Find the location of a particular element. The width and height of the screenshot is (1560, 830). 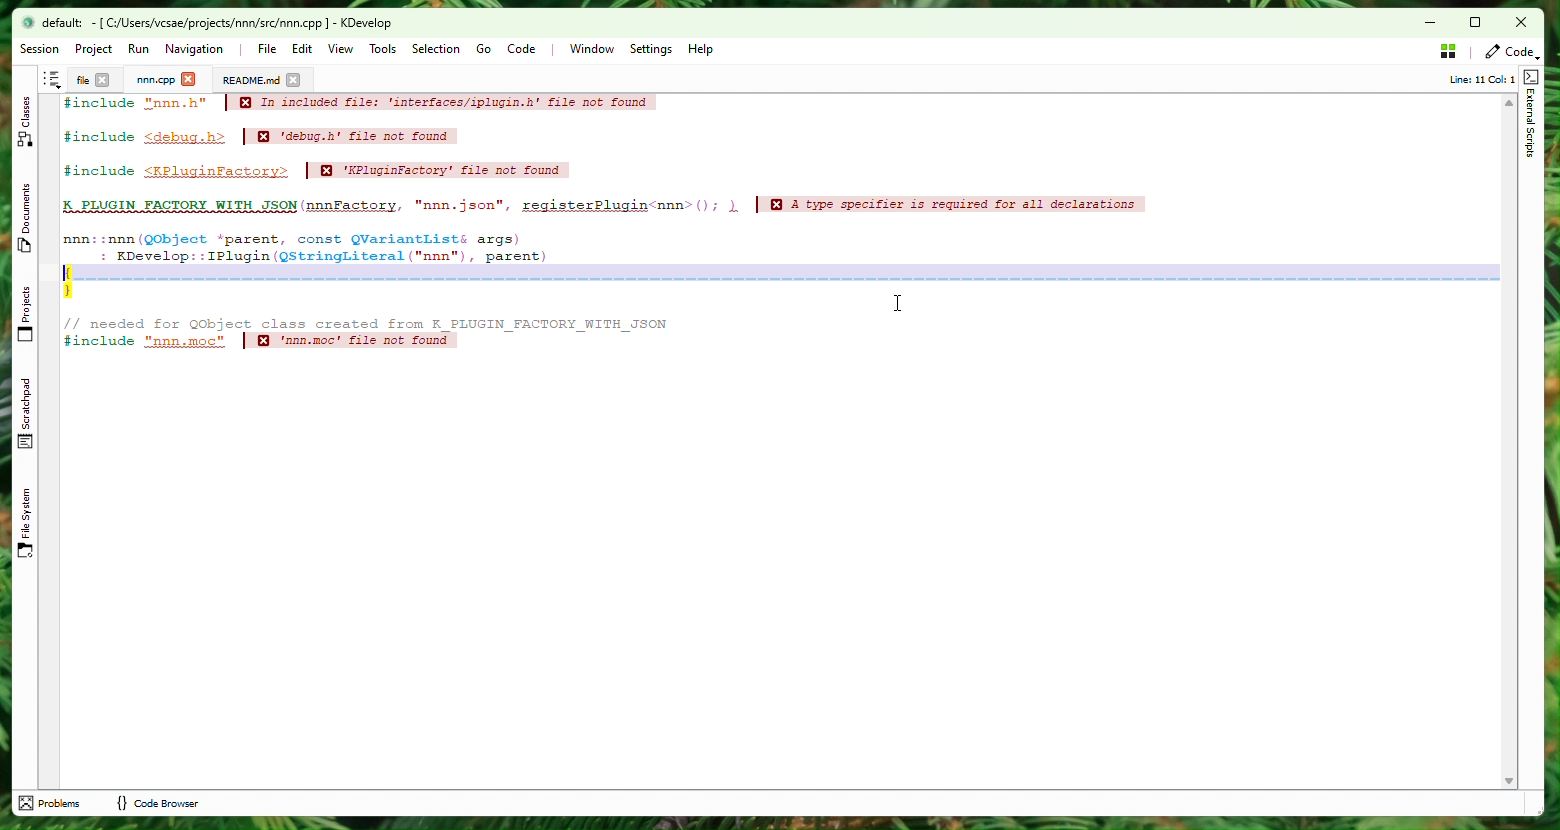

Go is located at coordinates (484, 49).